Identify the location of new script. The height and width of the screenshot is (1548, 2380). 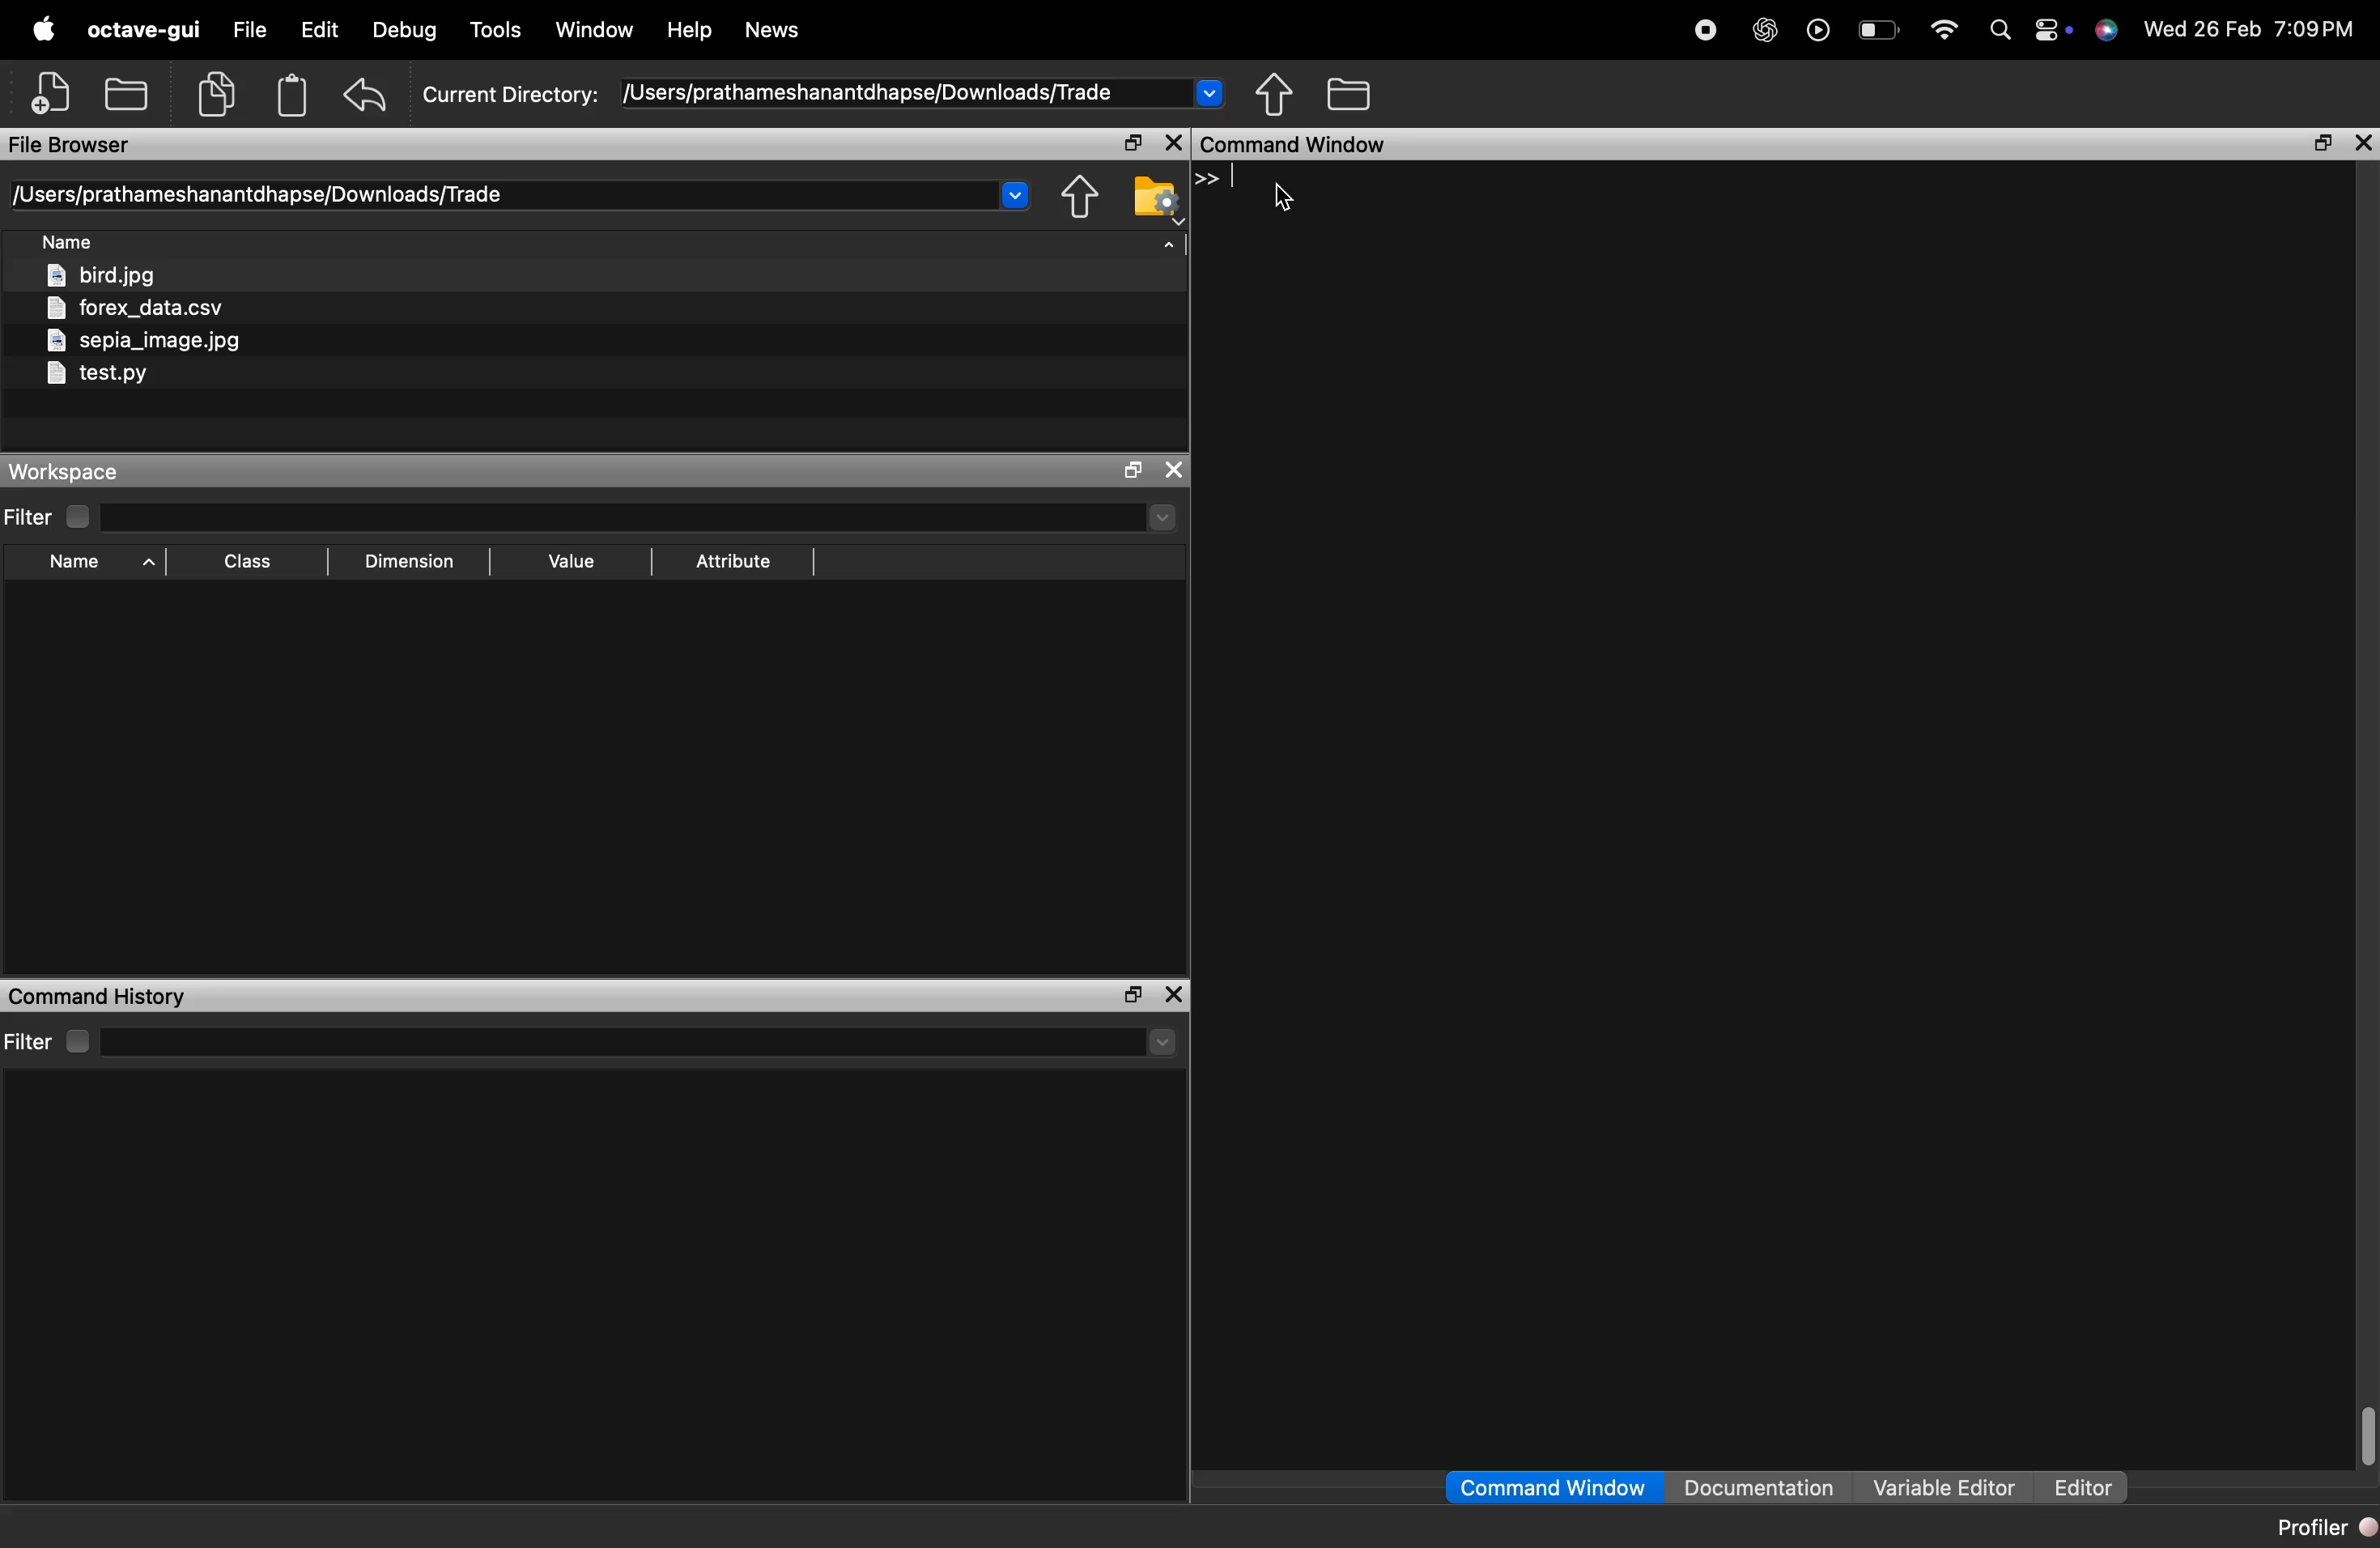
(52, 94).